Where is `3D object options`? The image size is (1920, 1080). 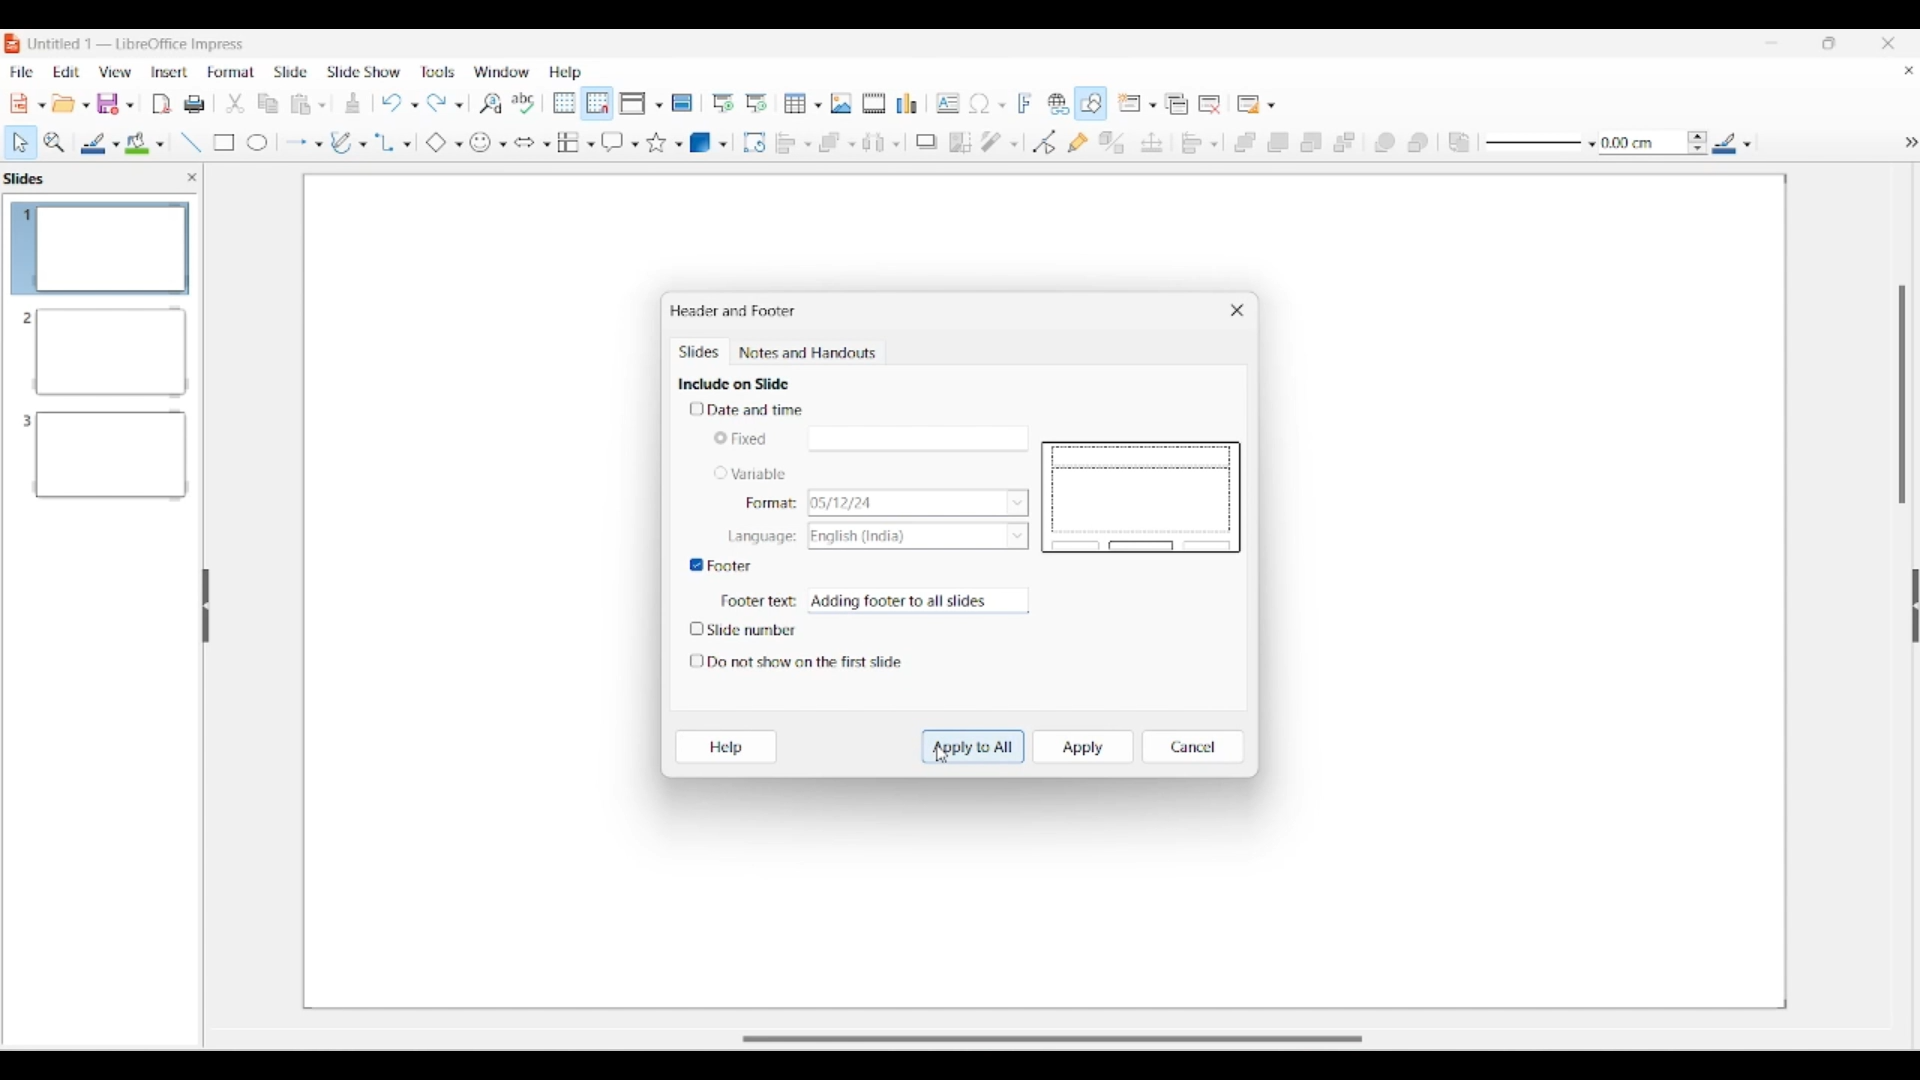 3D object options is located at coordinates (708, 143).